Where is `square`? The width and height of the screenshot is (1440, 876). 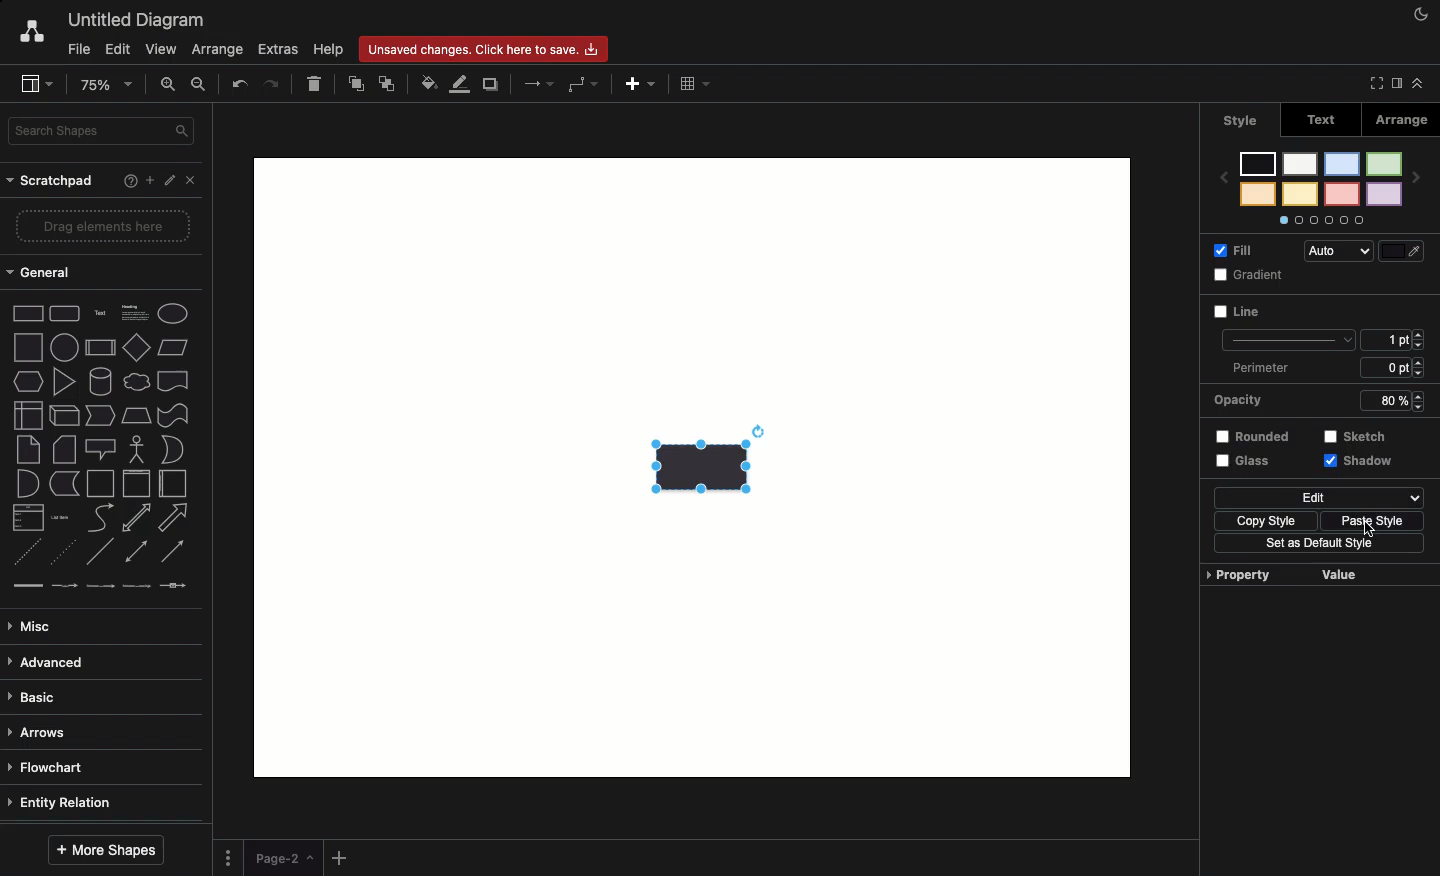
square is located at coordinates (30, 347).